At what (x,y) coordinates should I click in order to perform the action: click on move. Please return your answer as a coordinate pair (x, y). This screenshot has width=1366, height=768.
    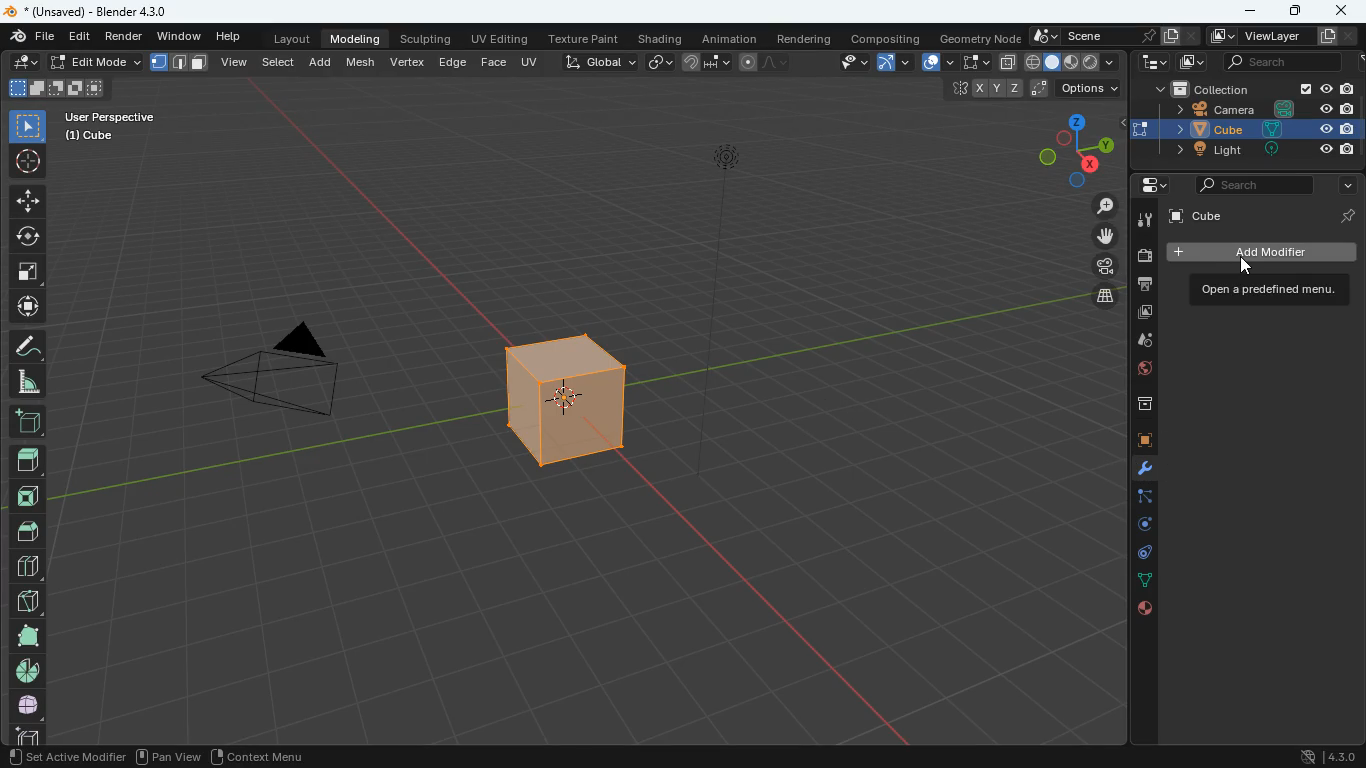
    Looking at the image, I should click on (27, 306).